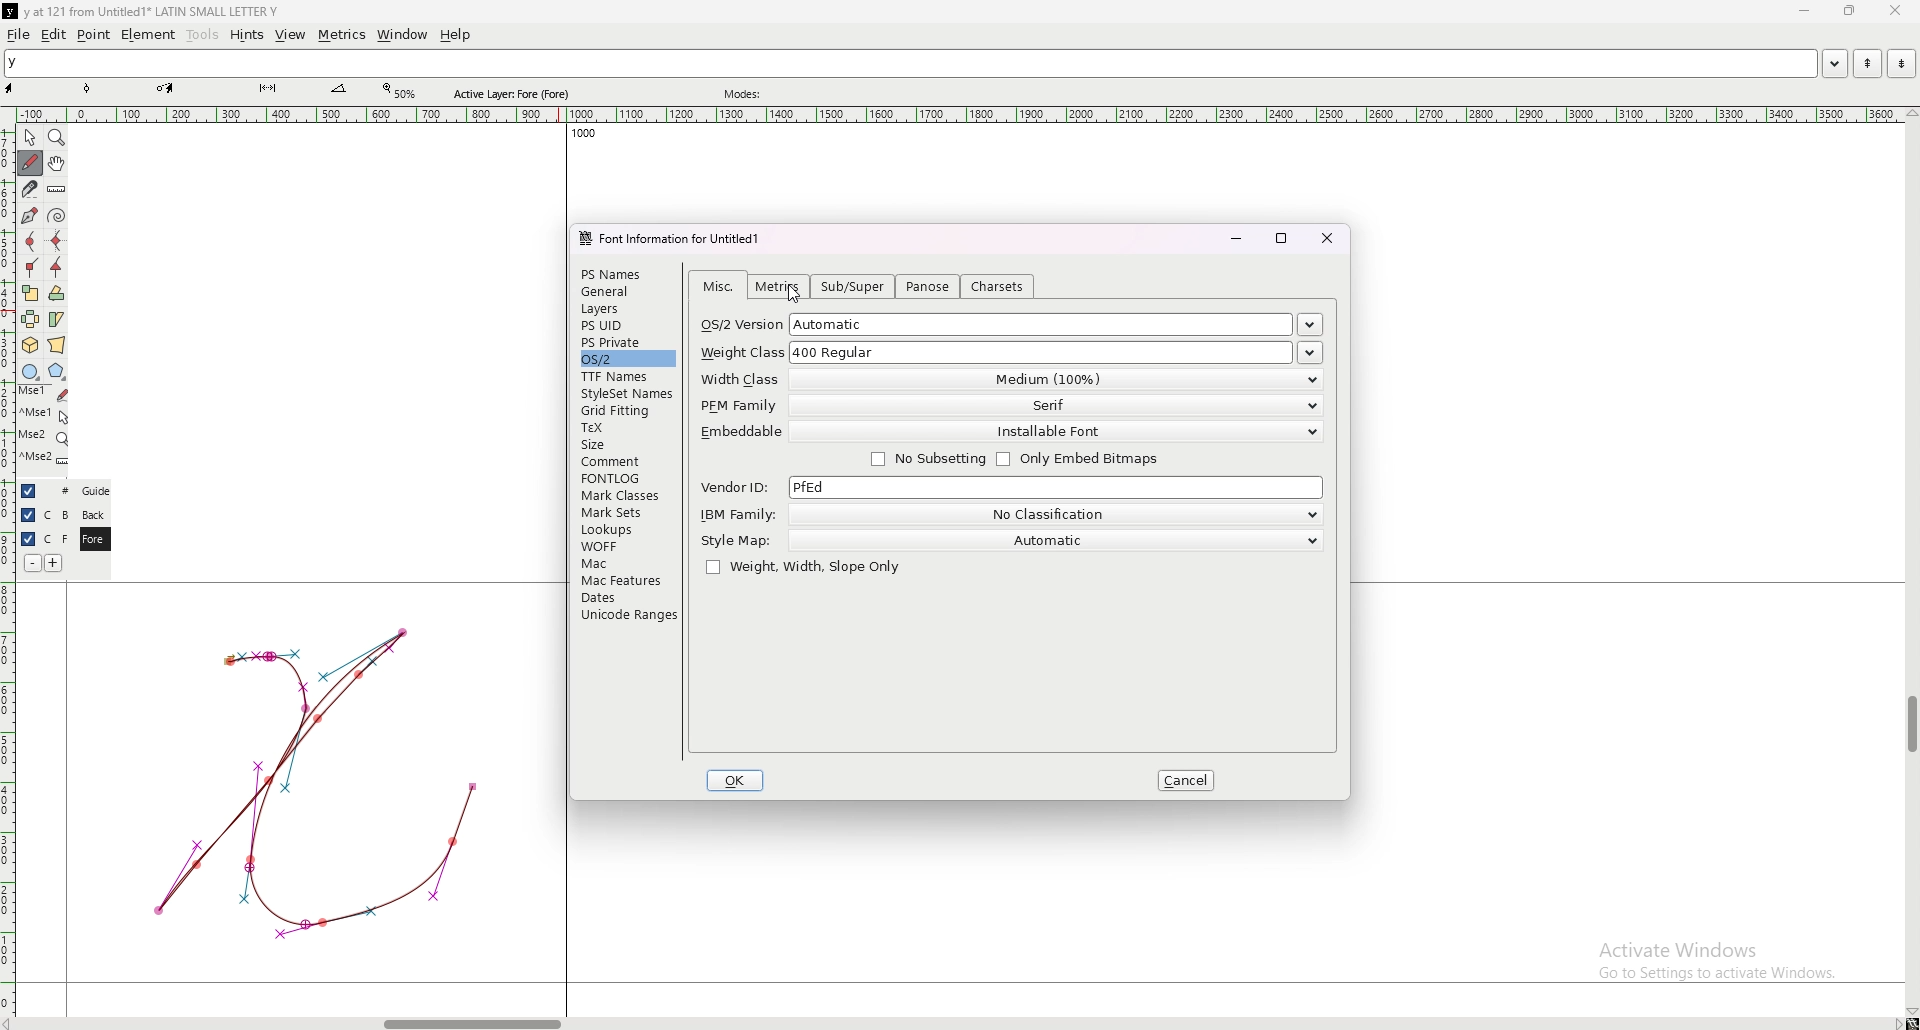 The width and height of the screenshot is (1920, 1030). What do you see at coordinates (1911, 725) in the screenshot?
I see `scroll bar vertical` at bounding box center [1911, 725].